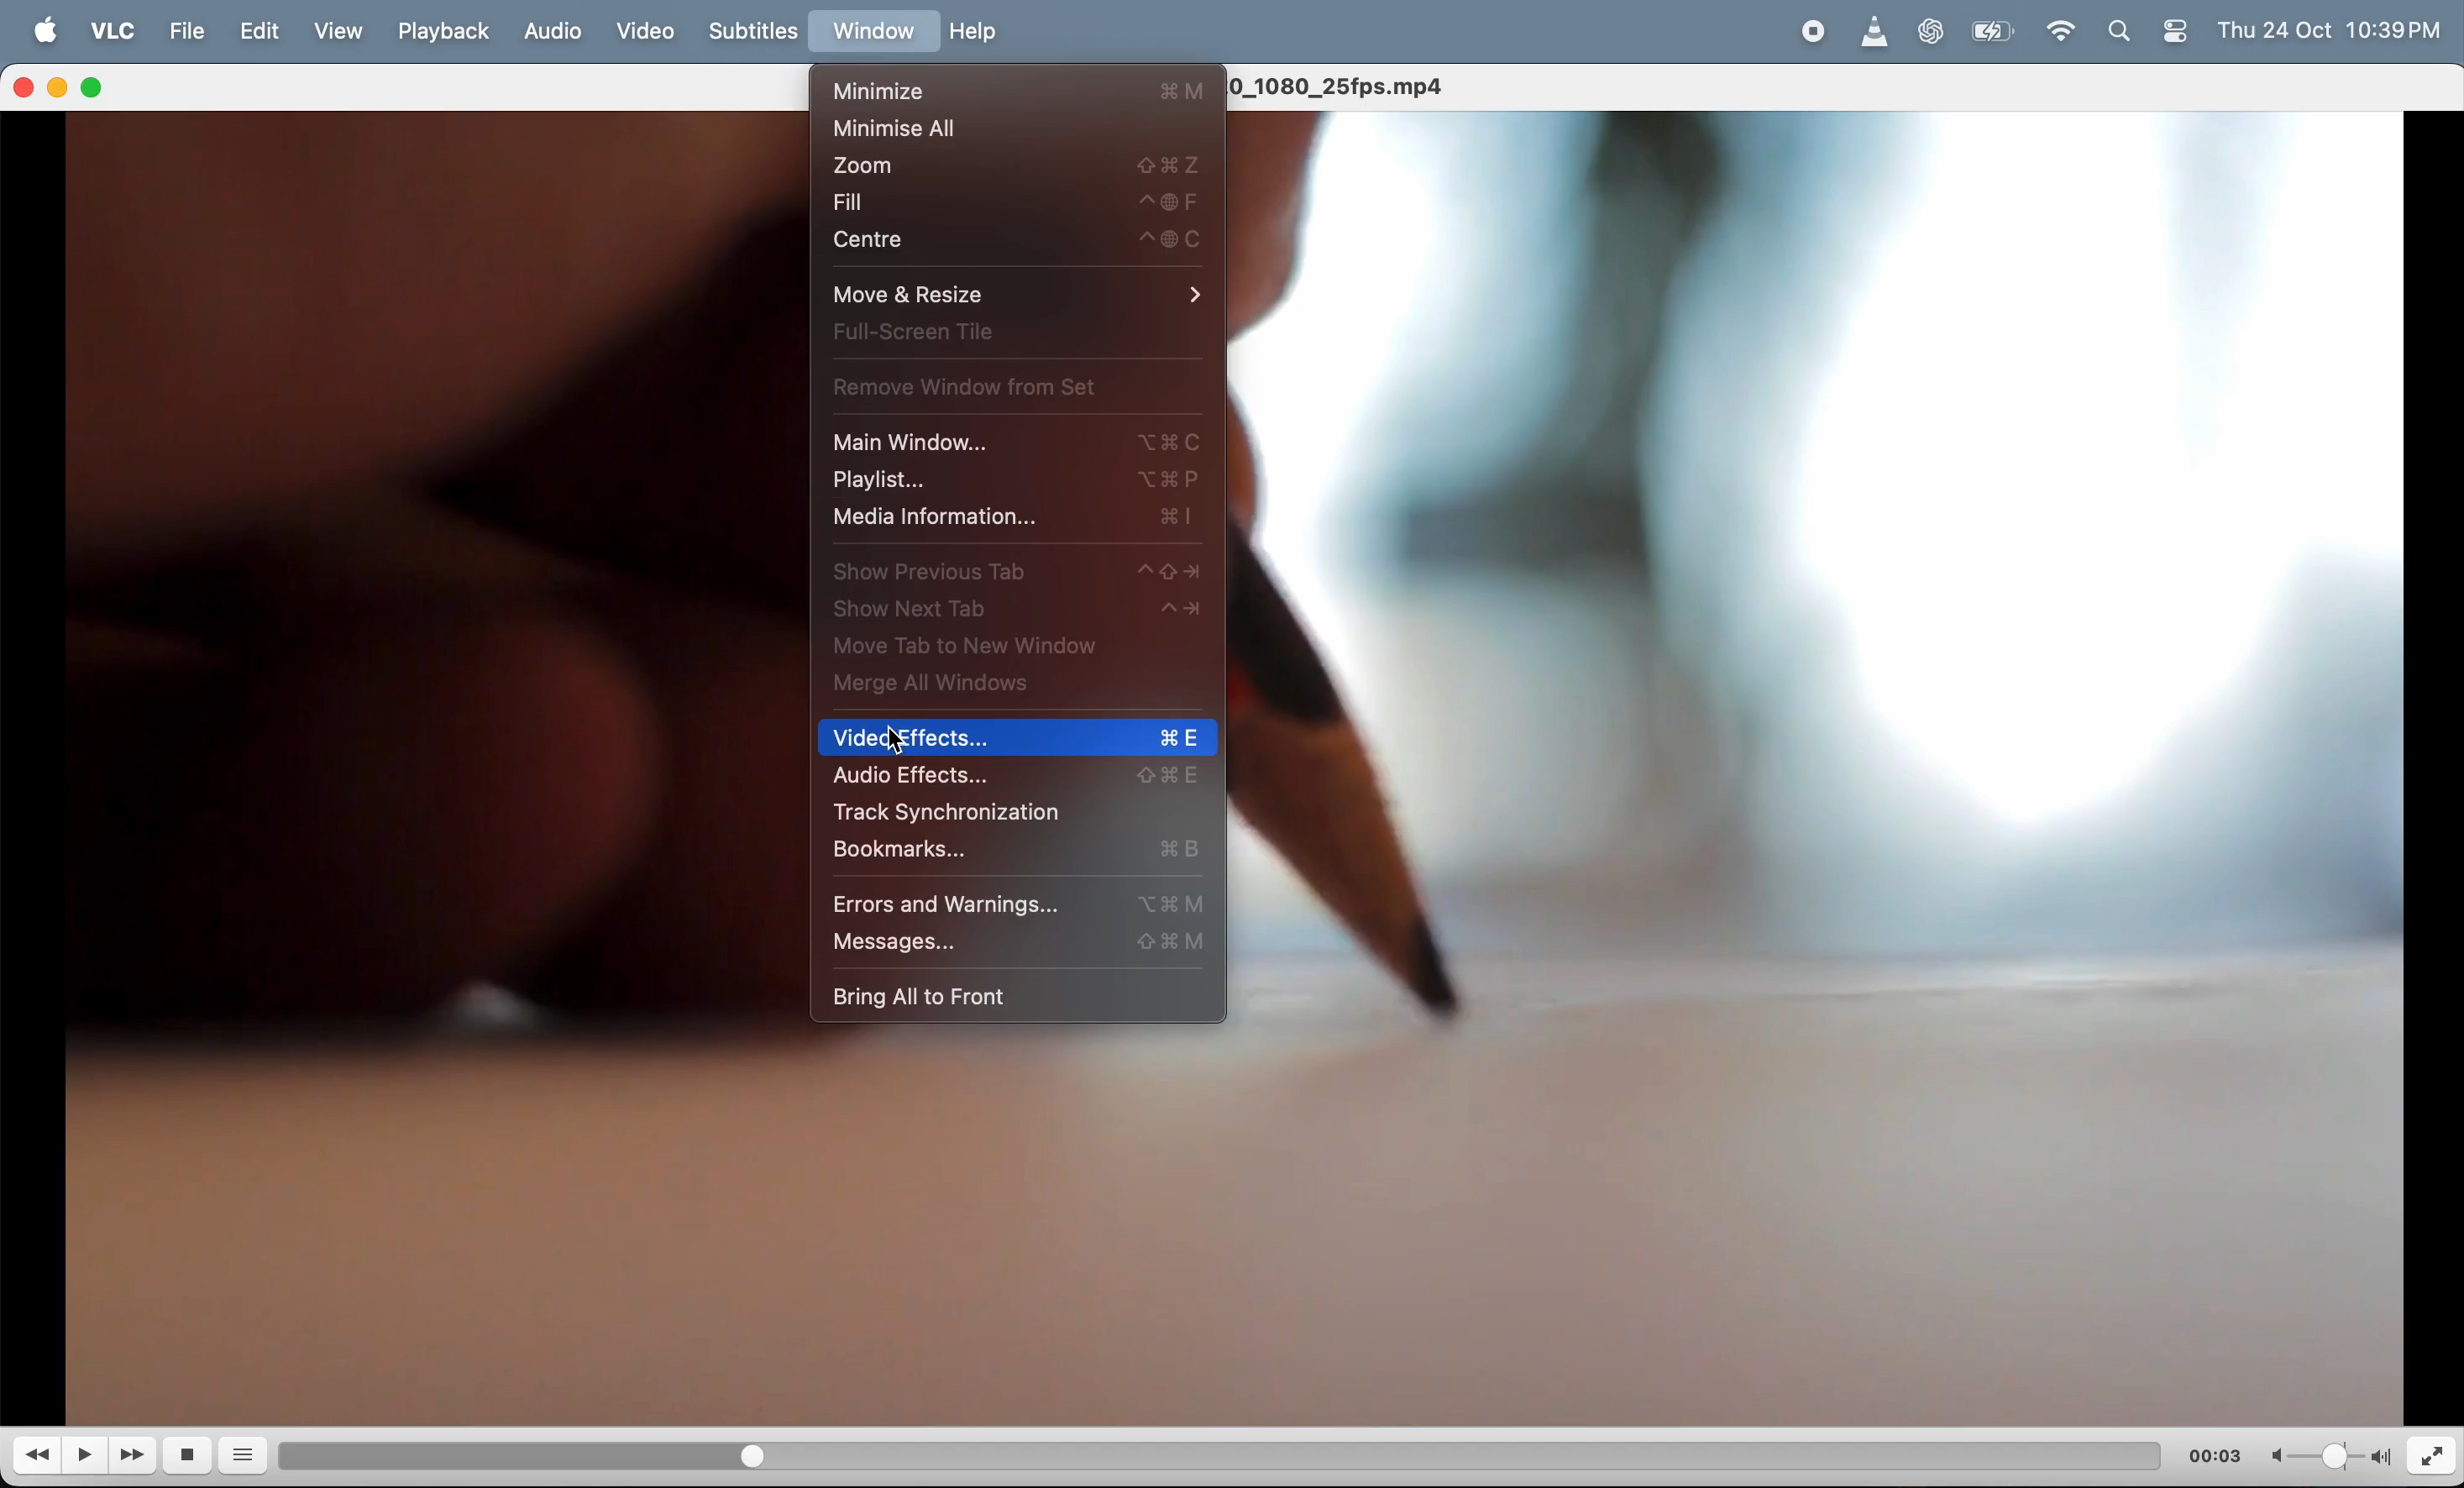 The height and width of the screenshot is (1488, 2464). What do you see at coordinates (1938, 33) in the screenshot?
I see `chatgpt` at bounding box center [1938, 33].